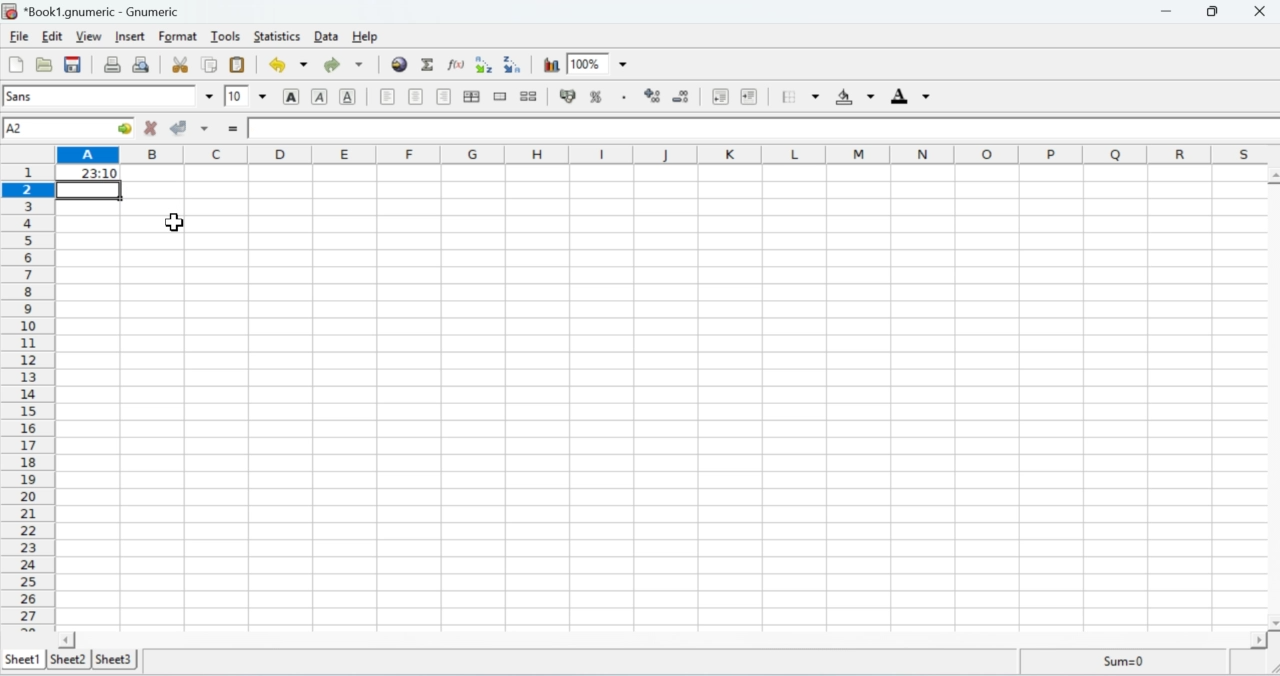 The height and width of the screenshot is (676, 1280). Describe the element at coordinates (14, 64) in the screenshot. I see `Create a new workbook` at that location.